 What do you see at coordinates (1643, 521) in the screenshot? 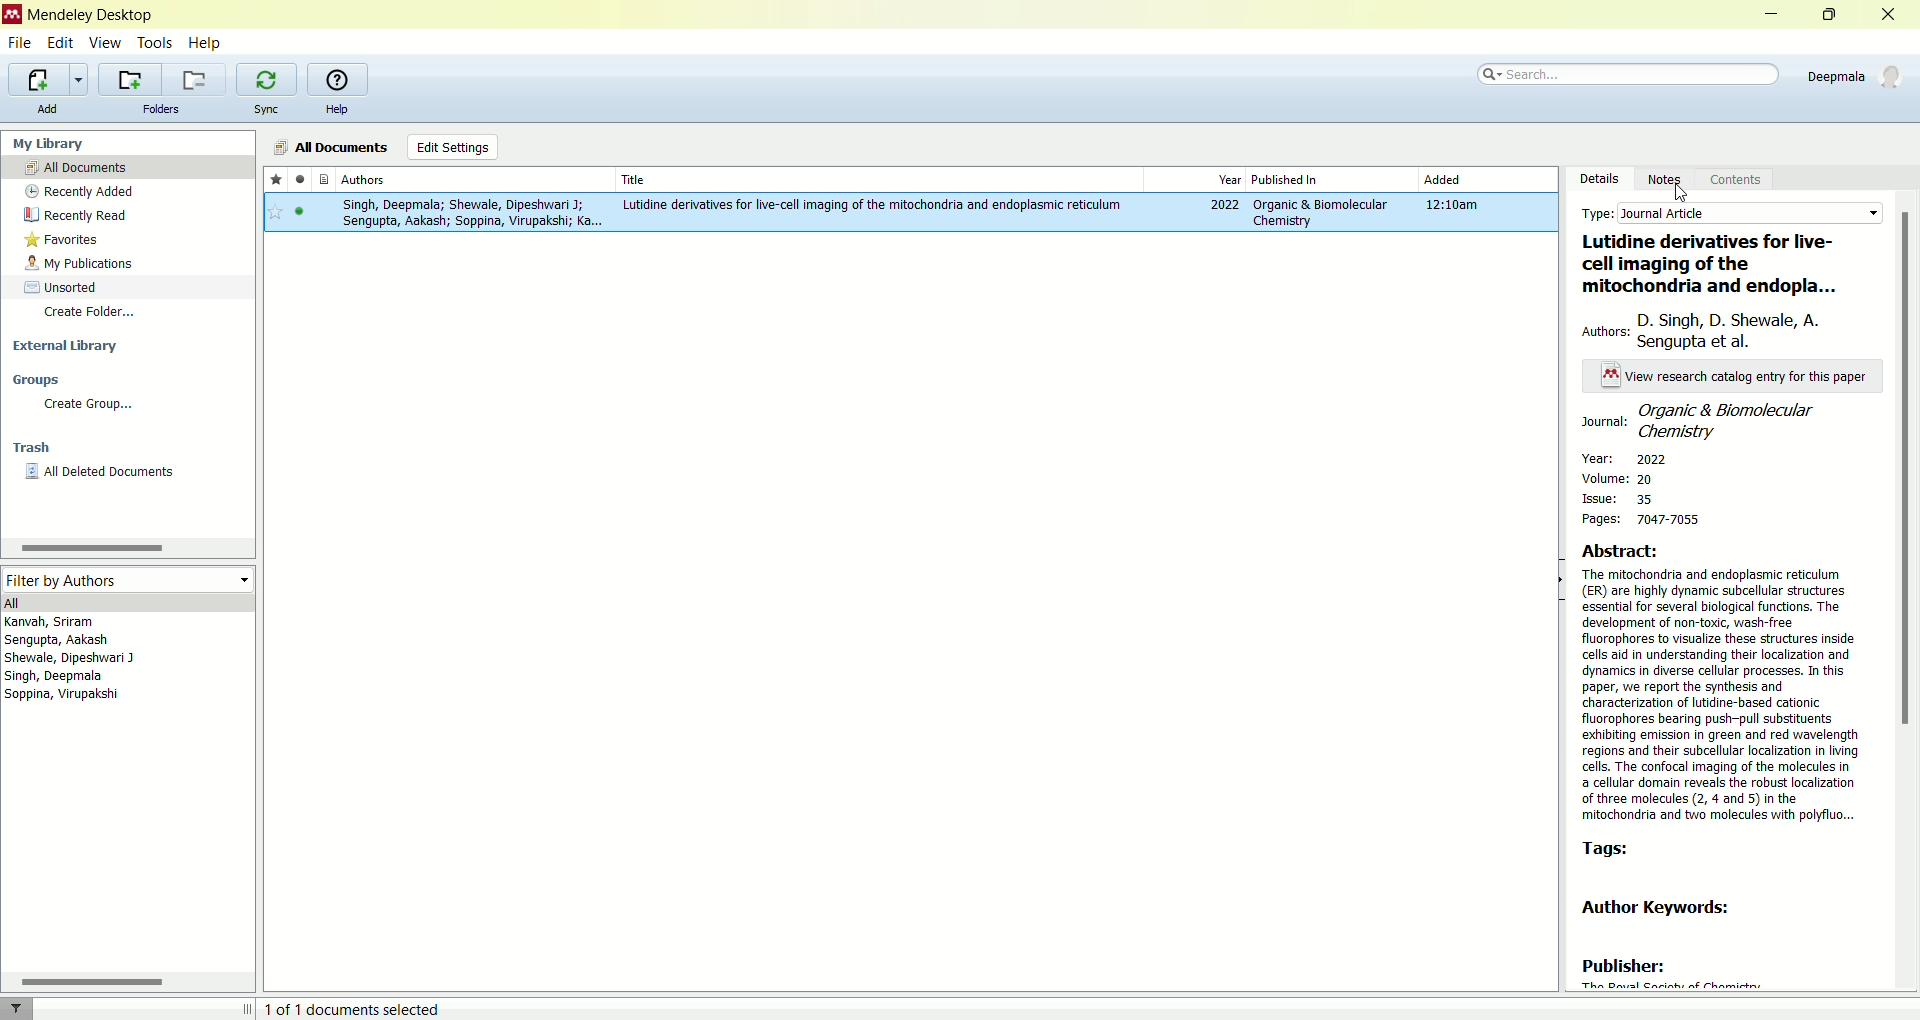
I see `page: 7047-7055` at bounding box center [1643, 521].